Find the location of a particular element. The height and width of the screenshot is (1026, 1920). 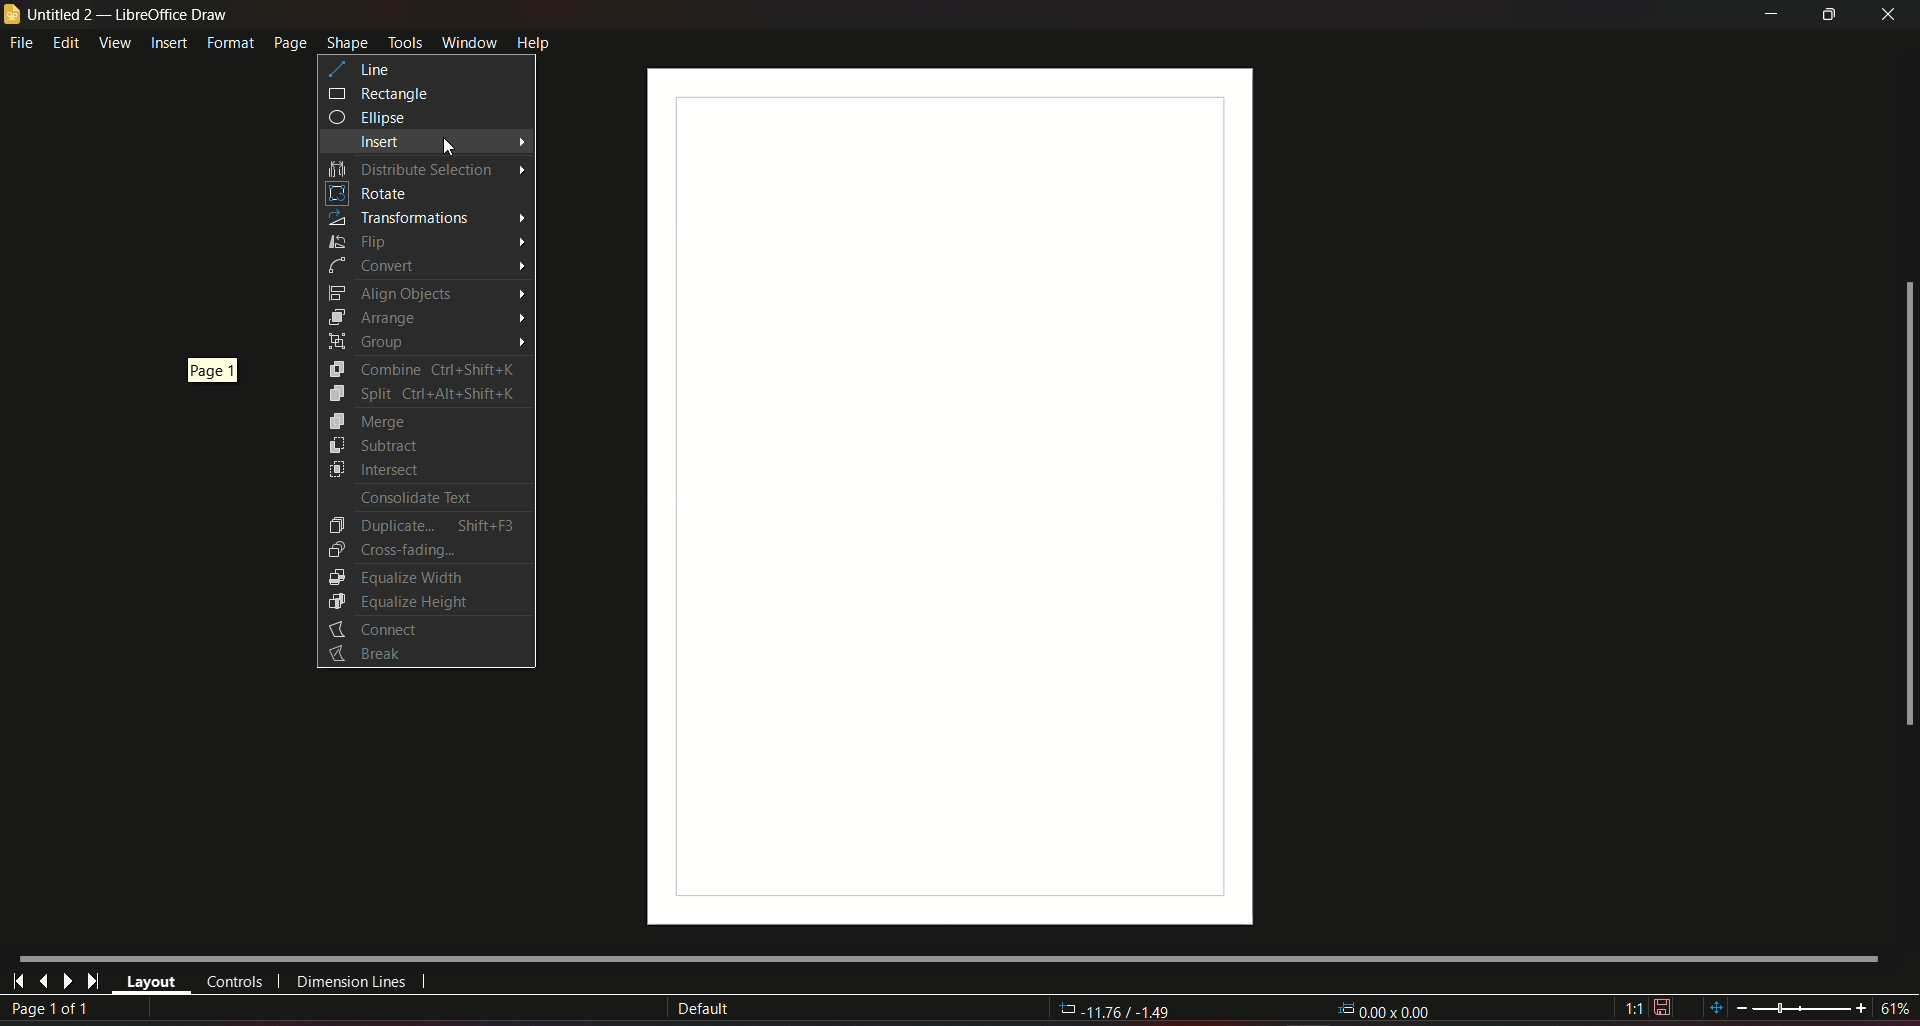

untitled 2 - libreoffice draw is located at coordinates (118, 15).